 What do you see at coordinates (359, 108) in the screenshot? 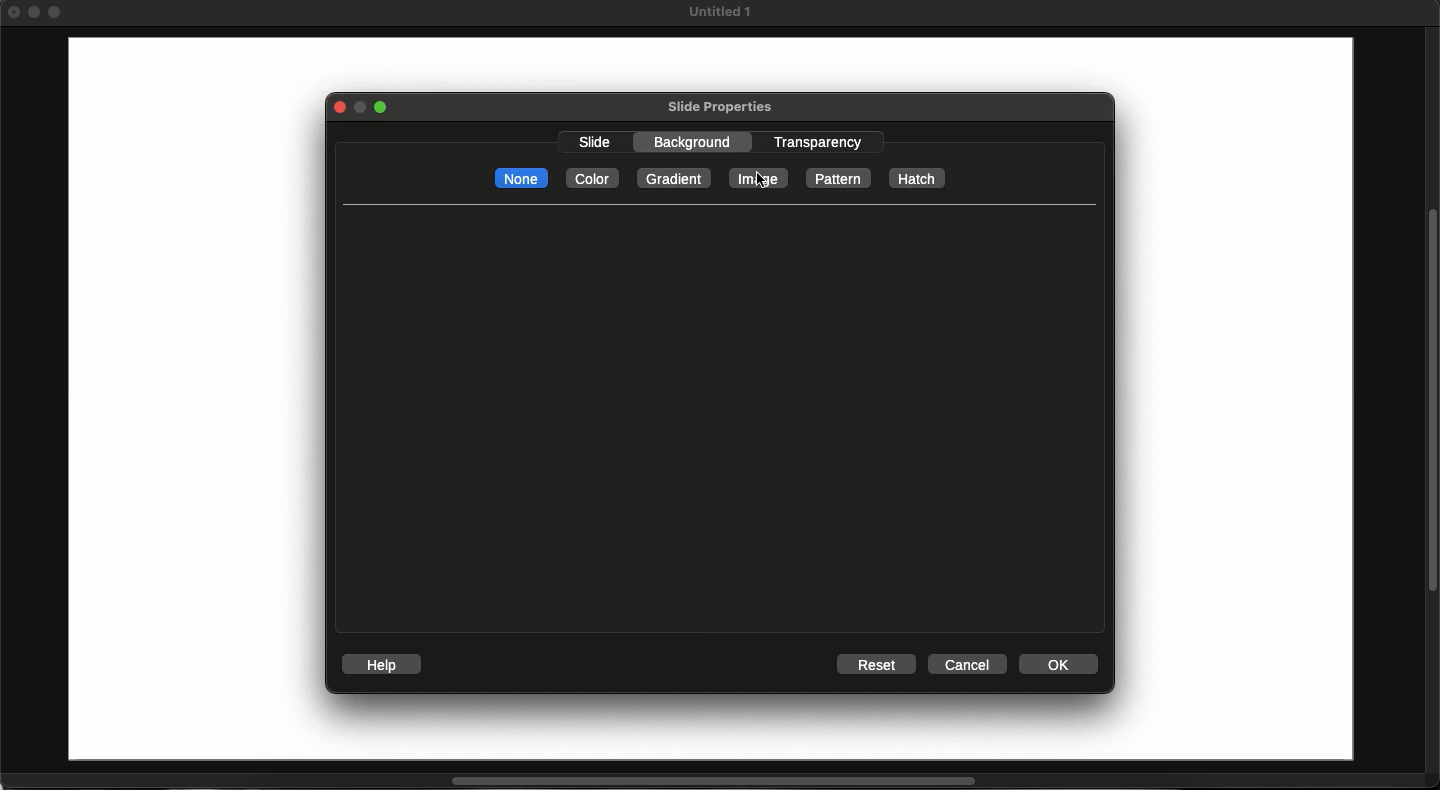
I see `Minimize` at bounding box center [359, 108].